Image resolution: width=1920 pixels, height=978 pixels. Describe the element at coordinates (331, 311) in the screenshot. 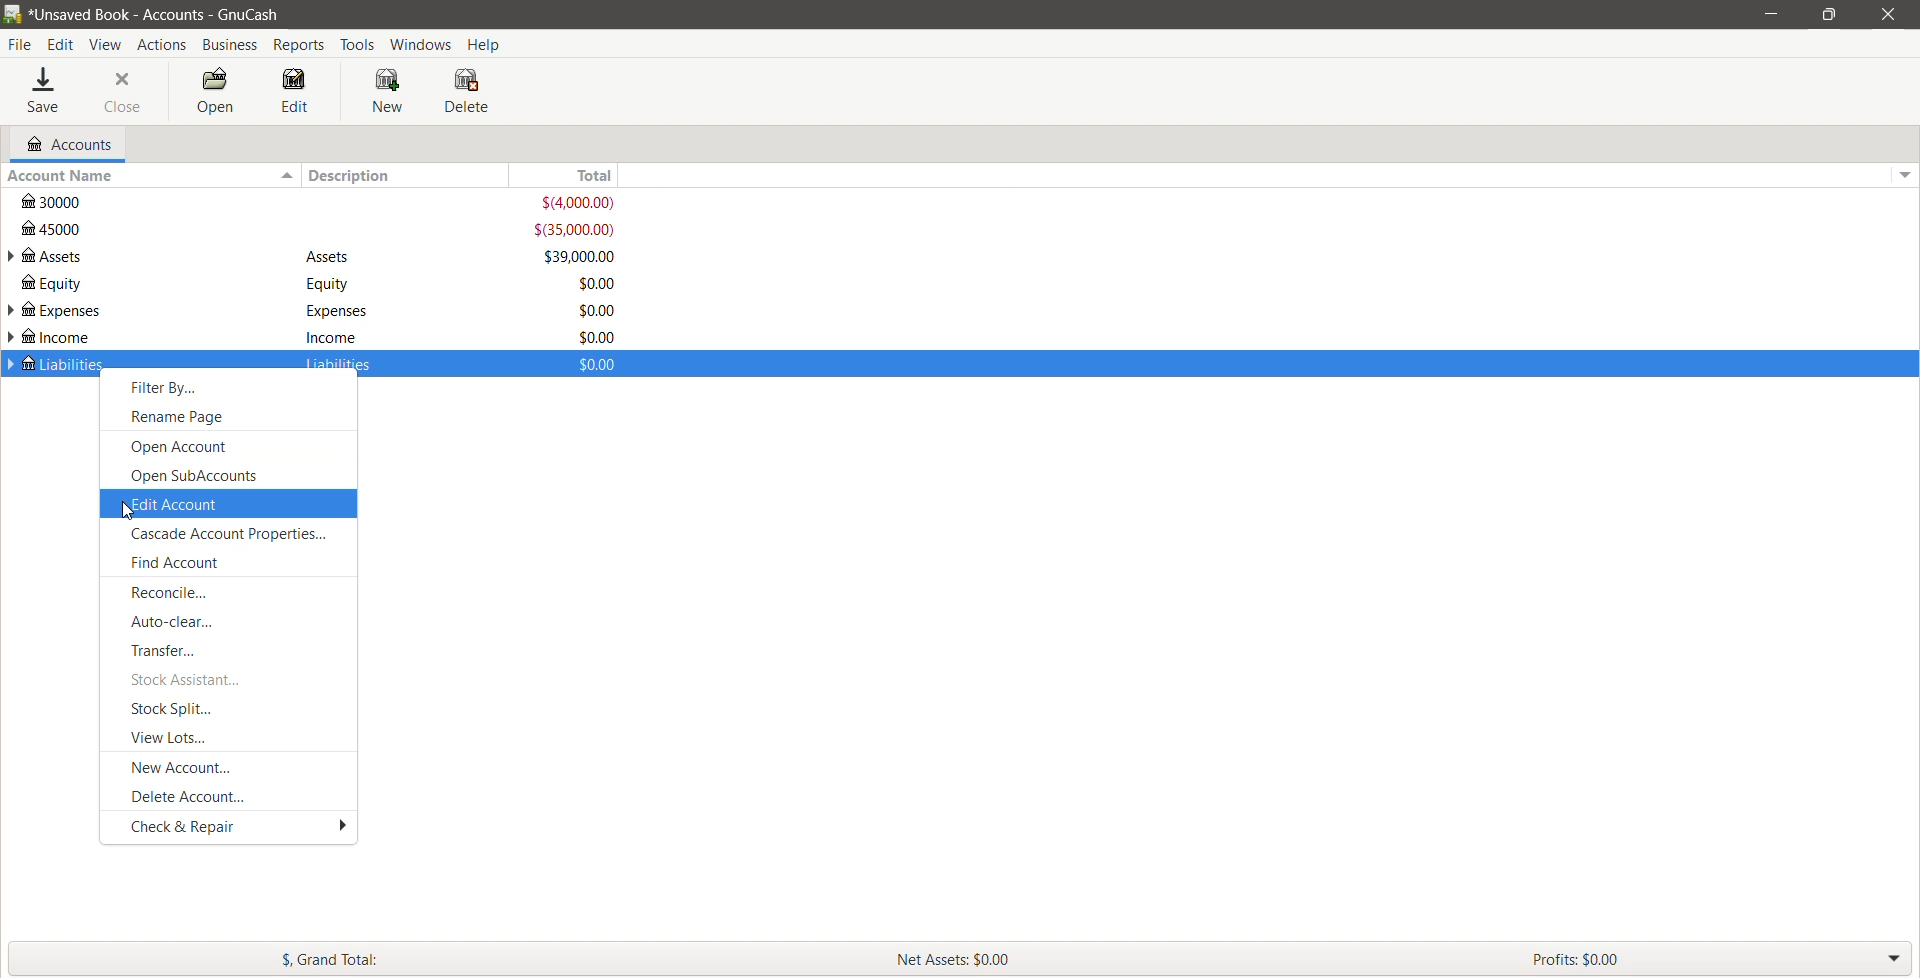

I see `details of the account "Expenses"` at that location.